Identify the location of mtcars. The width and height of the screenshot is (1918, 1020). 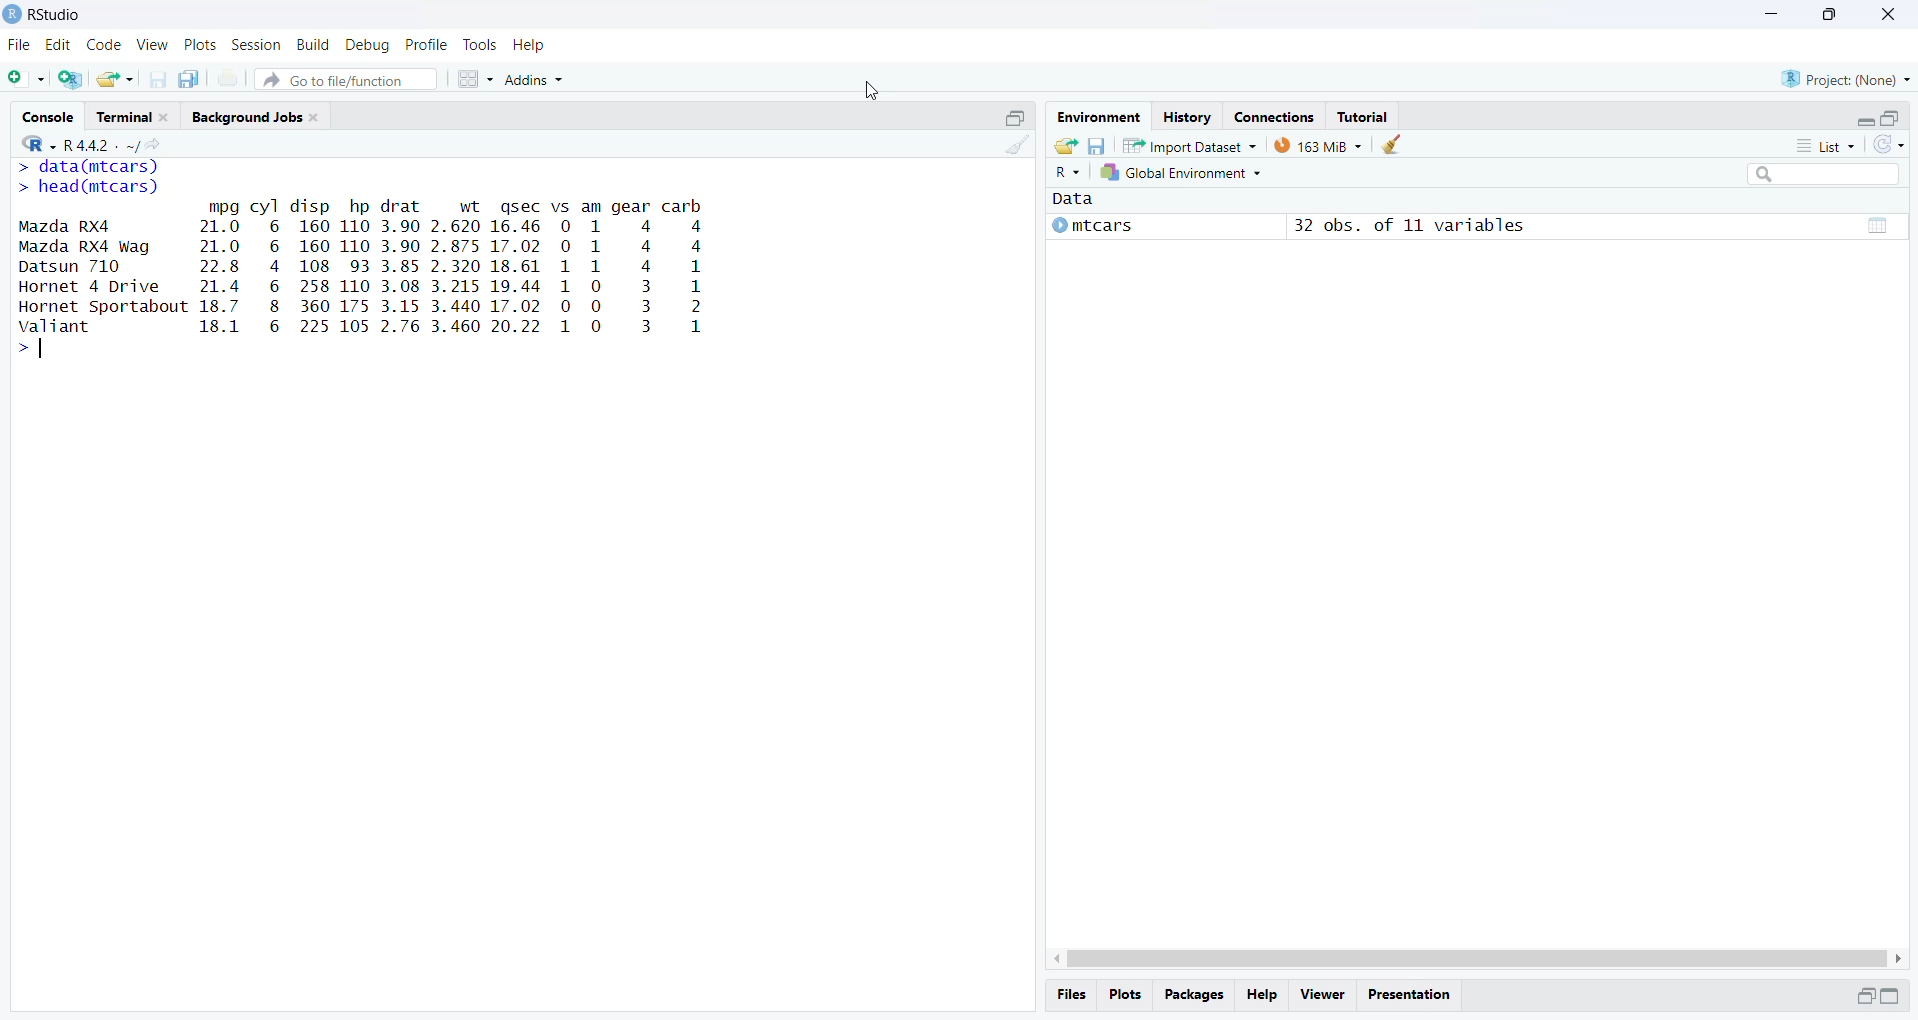
(1095, 226).